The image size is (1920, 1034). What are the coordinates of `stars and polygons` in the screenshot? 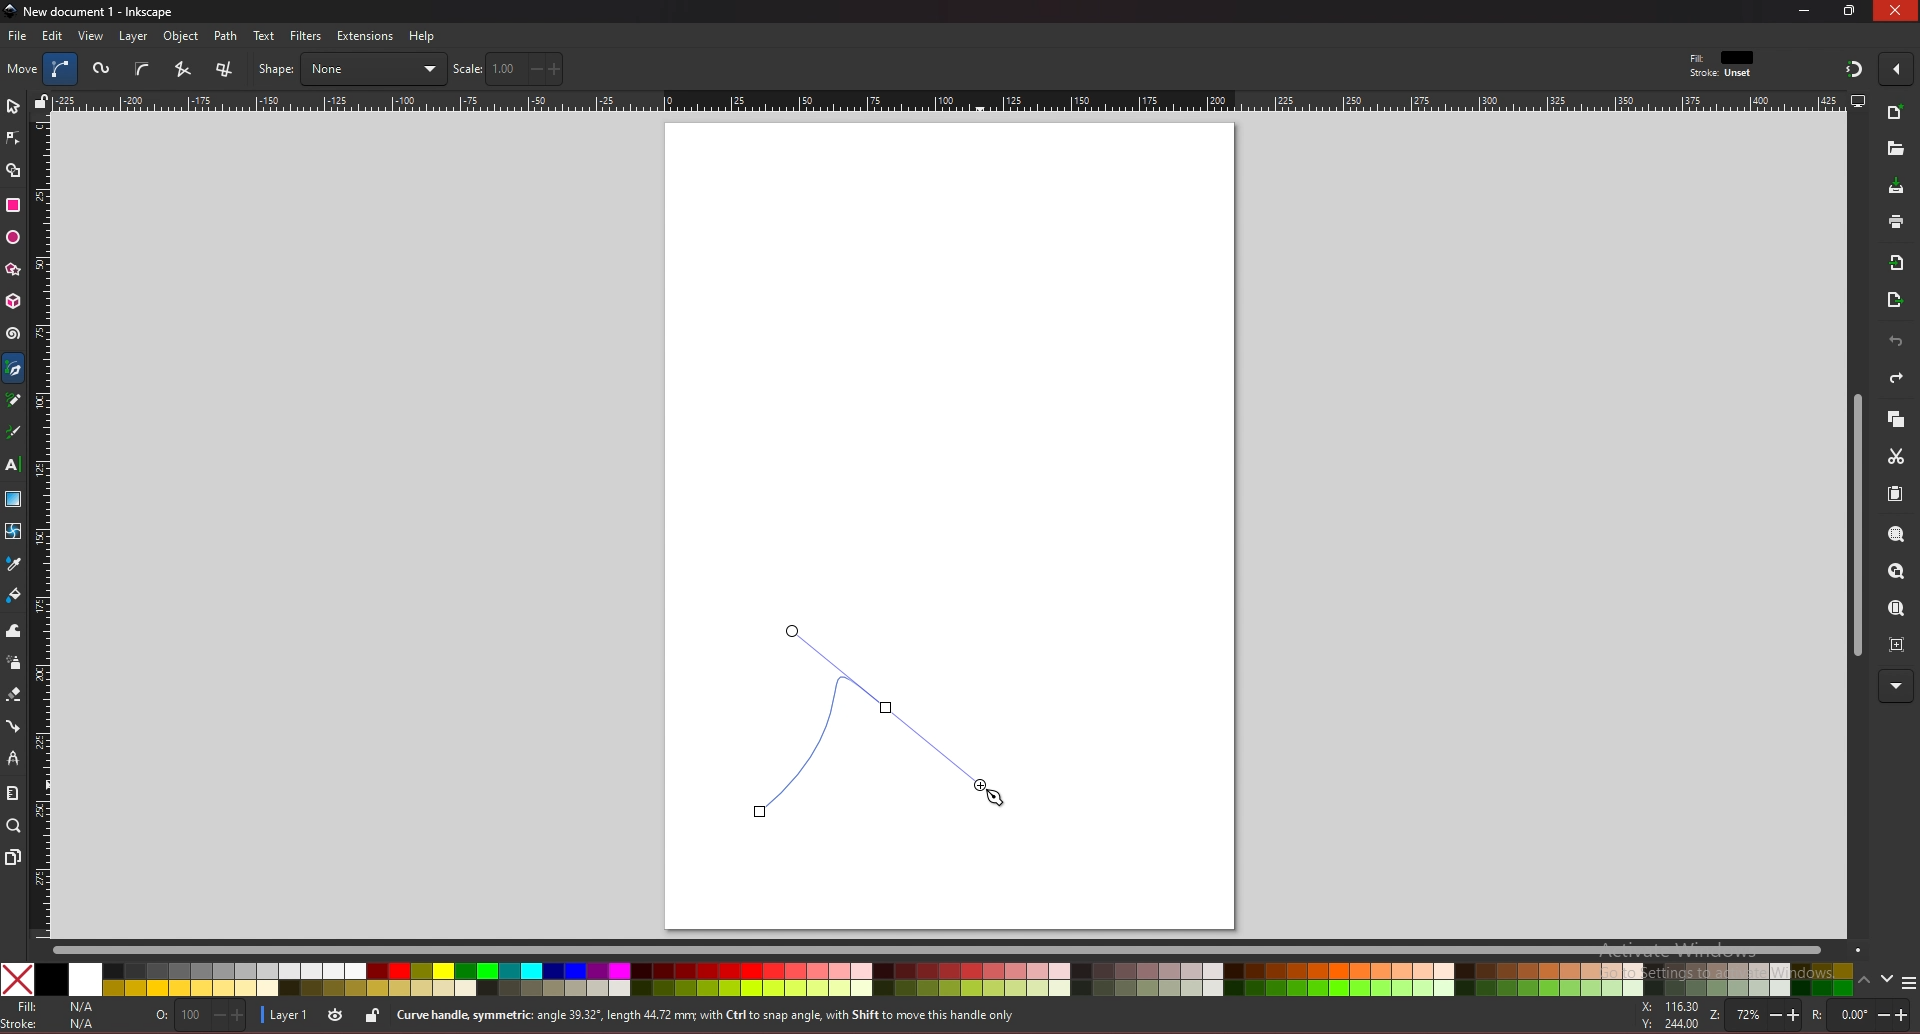 It's located at (14, 270).